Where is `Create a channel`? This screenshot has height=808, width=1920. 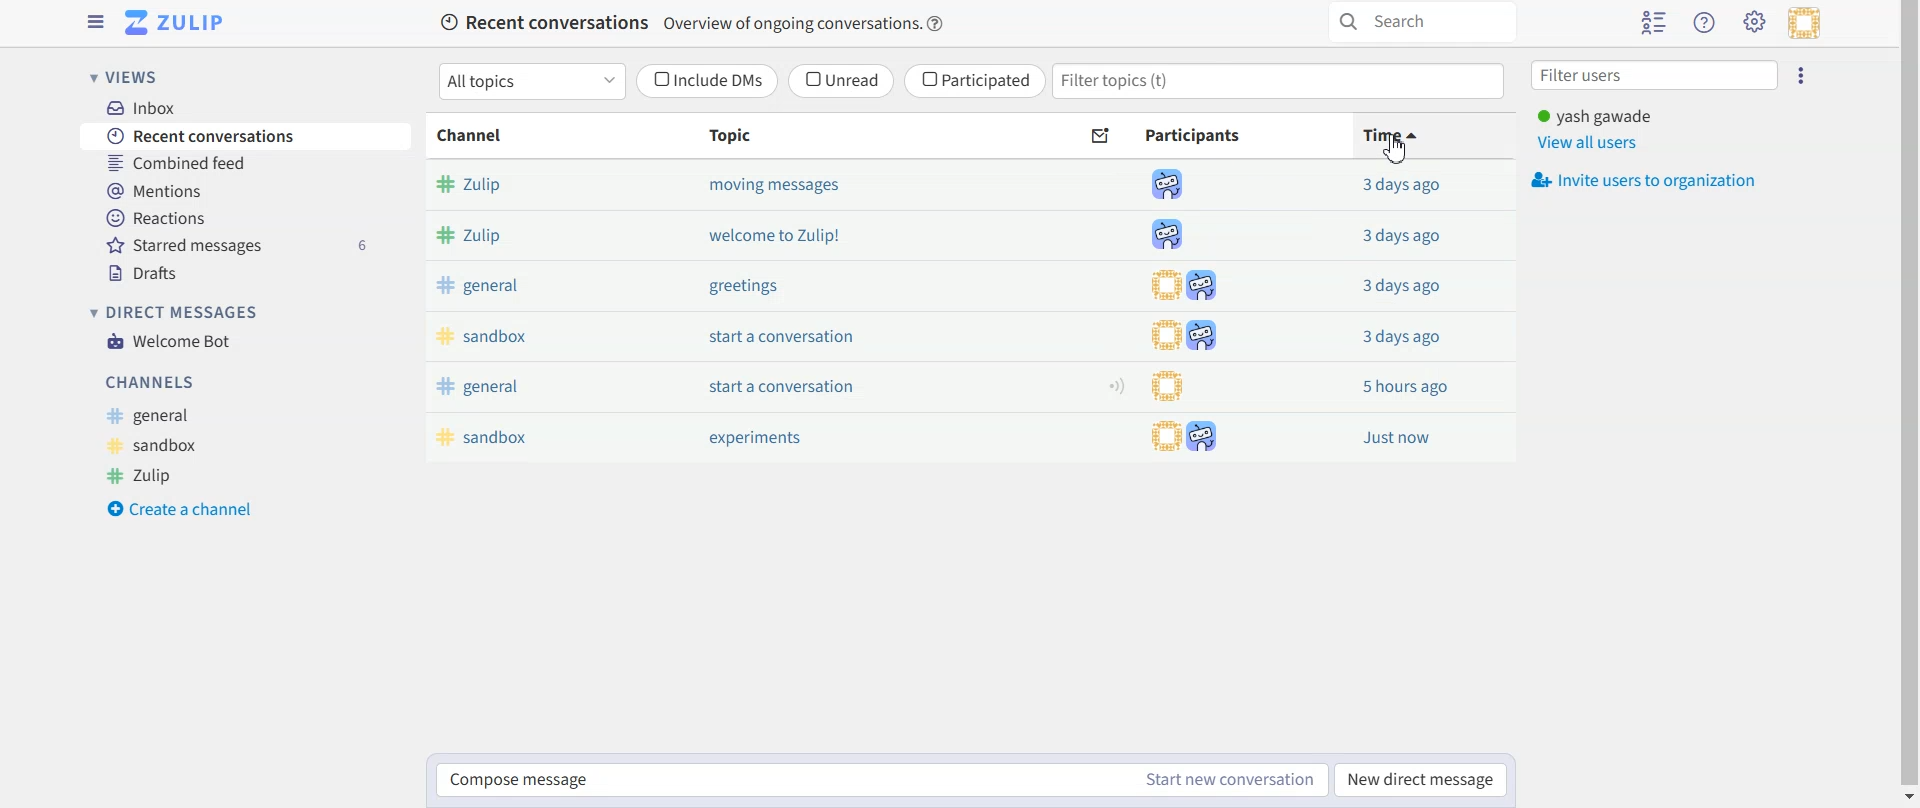
Create a channel is located at coordinates (180, 508).